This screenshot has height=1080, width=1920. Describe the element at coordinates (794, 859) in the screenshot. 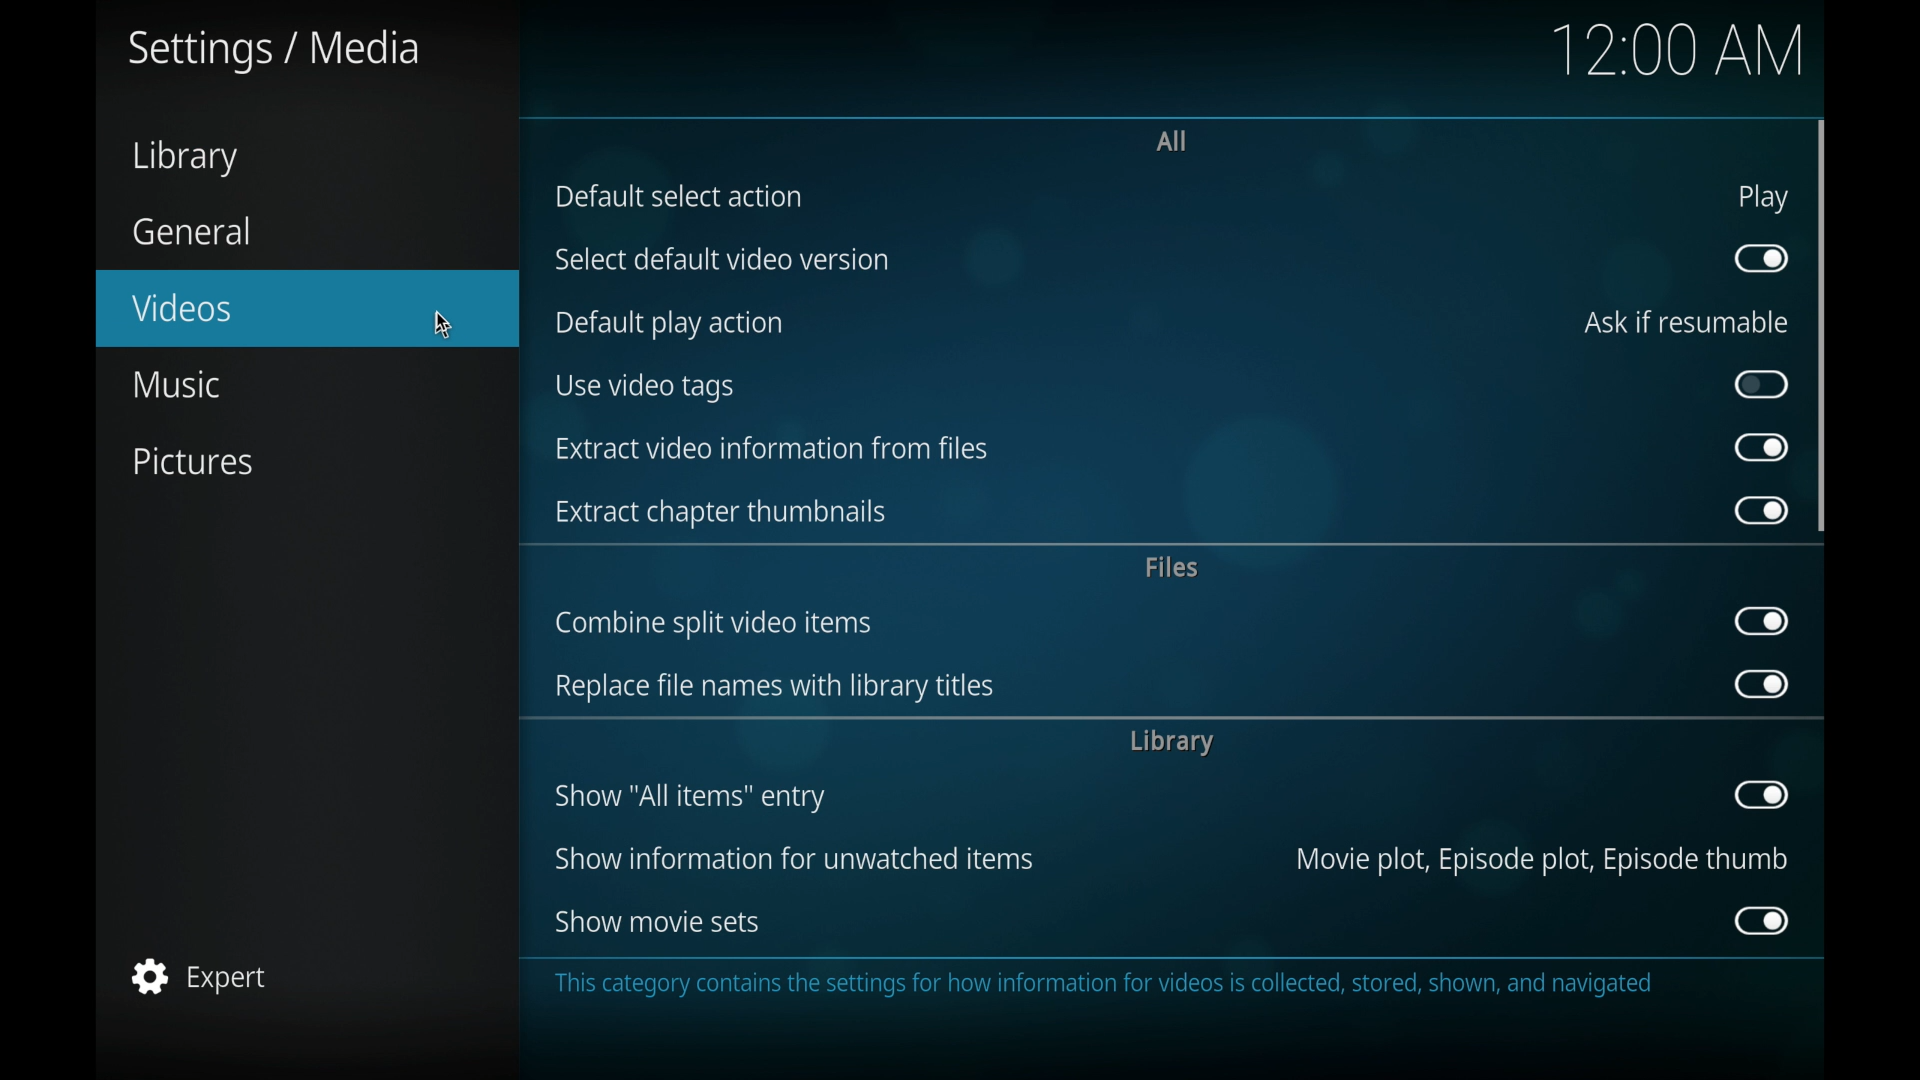

I see `show information for unwatched items` at that location.